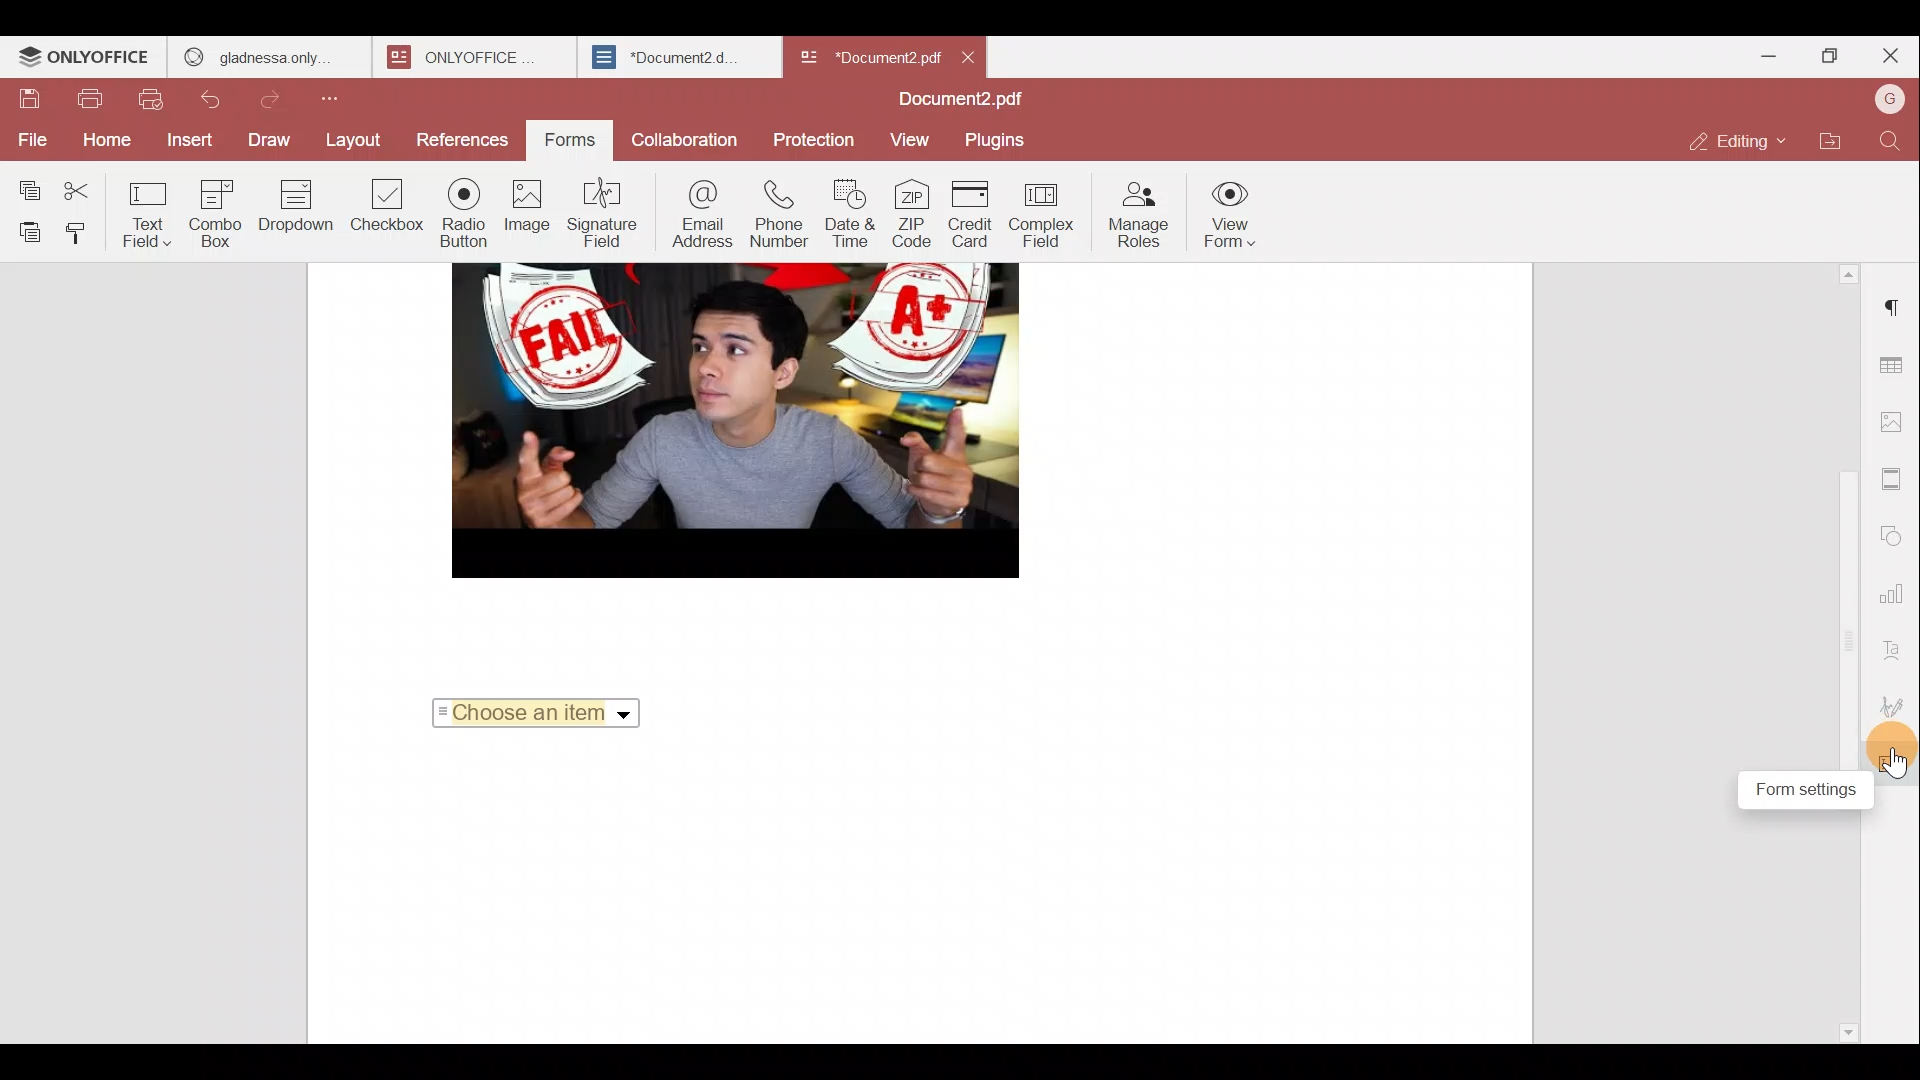 The height and width of the screenshot is (1080, 1920). What do you see at coordinates (973, 214) in the screenshot?
I see `Credit card` at bounding box center [973, 214].